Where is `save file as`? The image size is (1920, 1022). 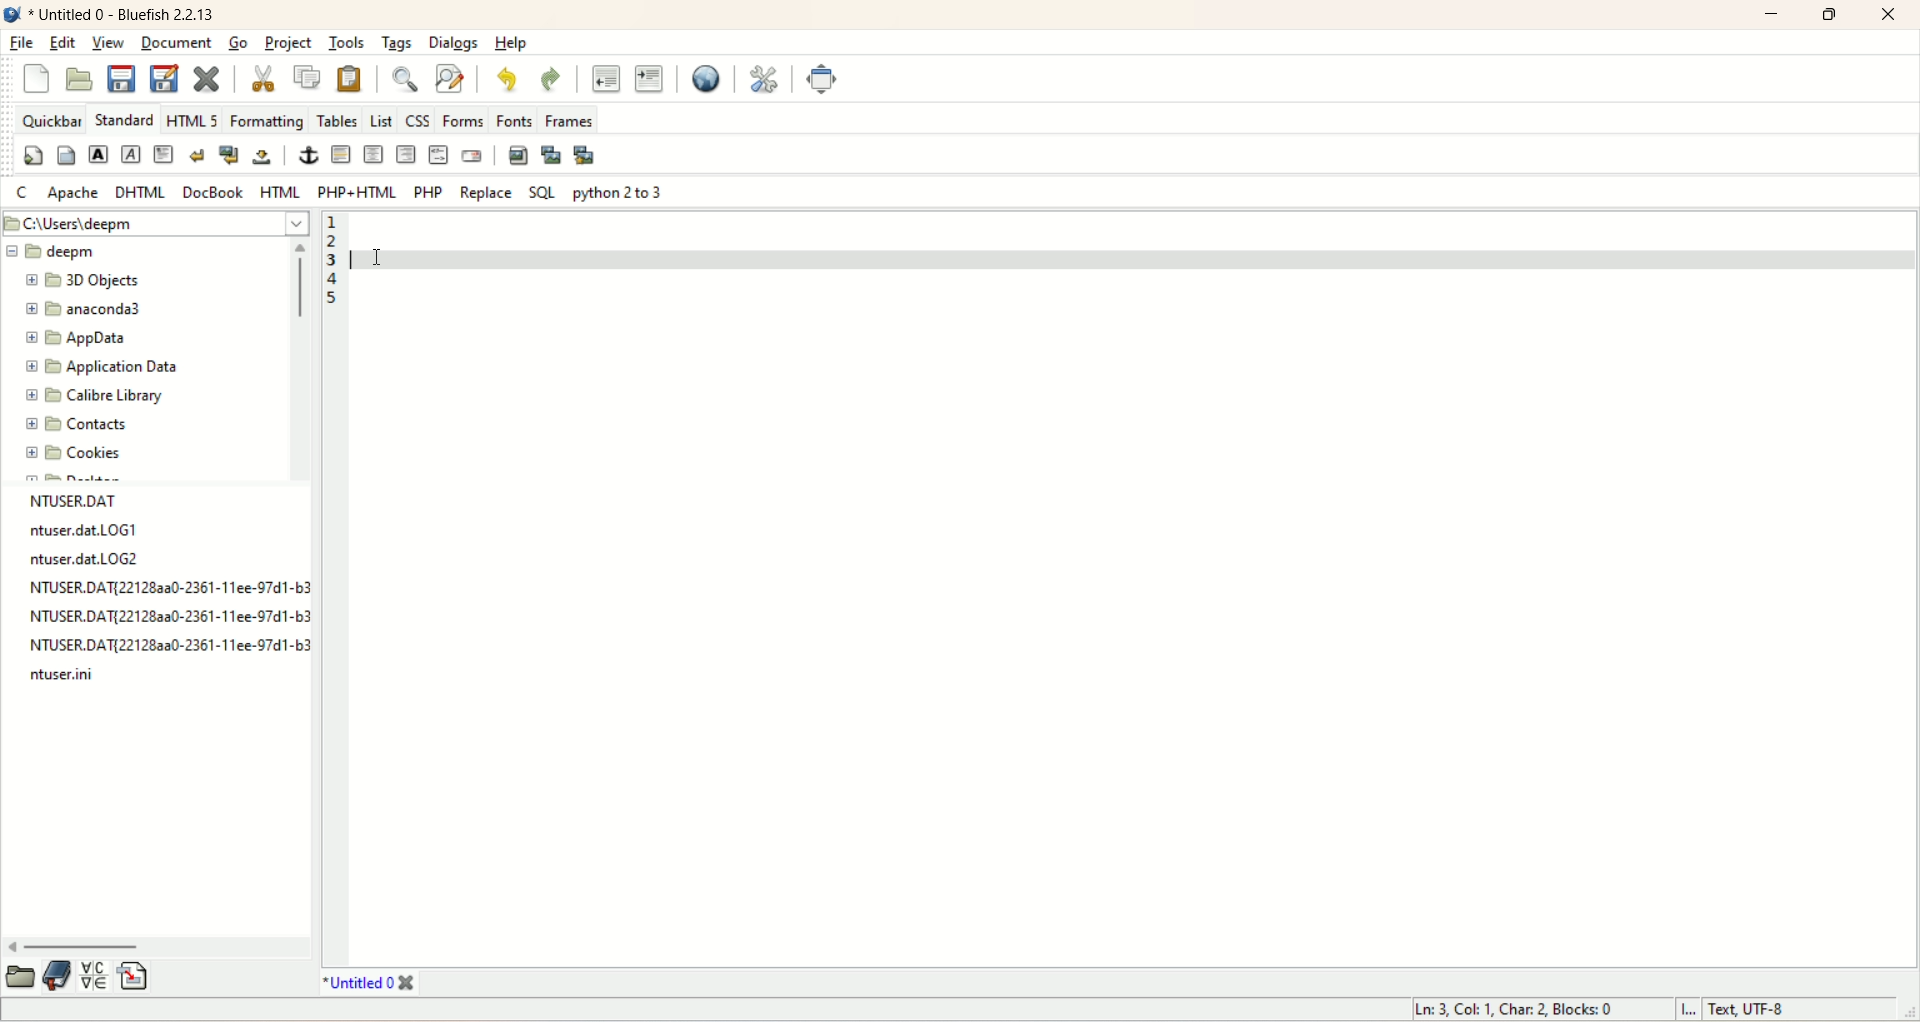
save file as is located at coordinates (165, 80).